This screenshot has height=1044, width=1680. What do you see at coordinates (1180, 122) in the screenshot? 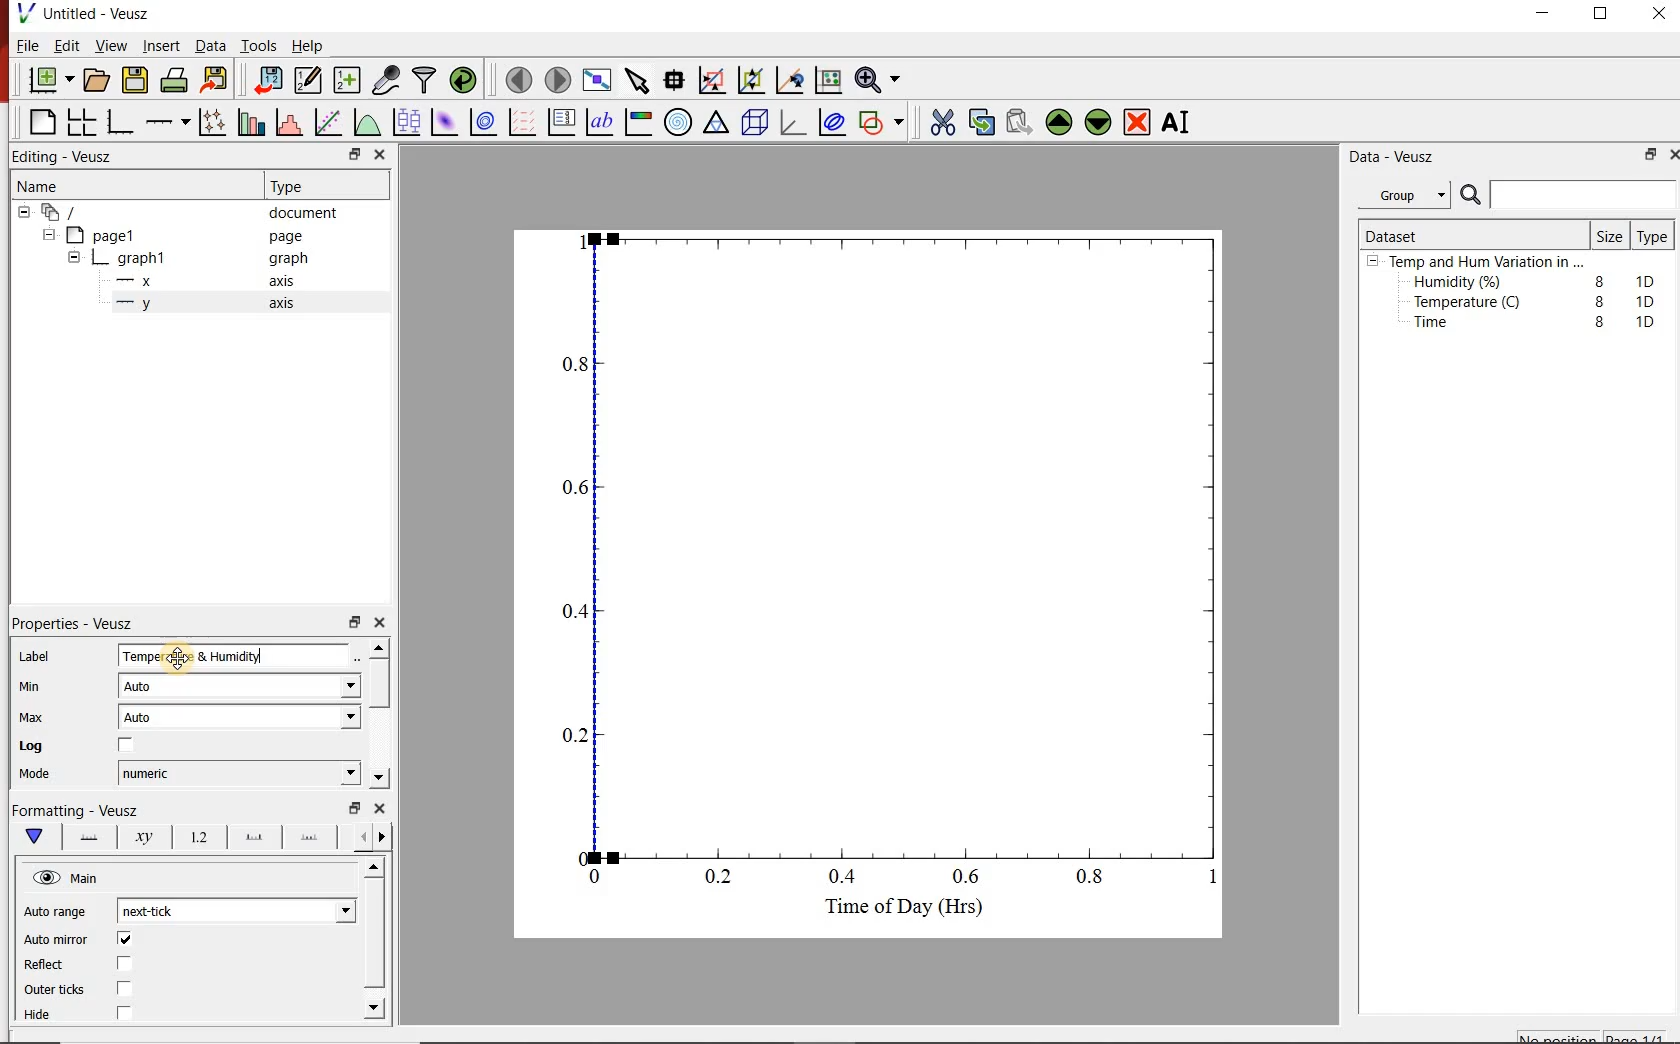
I see `Rename the selected widget` at bounding box center [1180, 122].